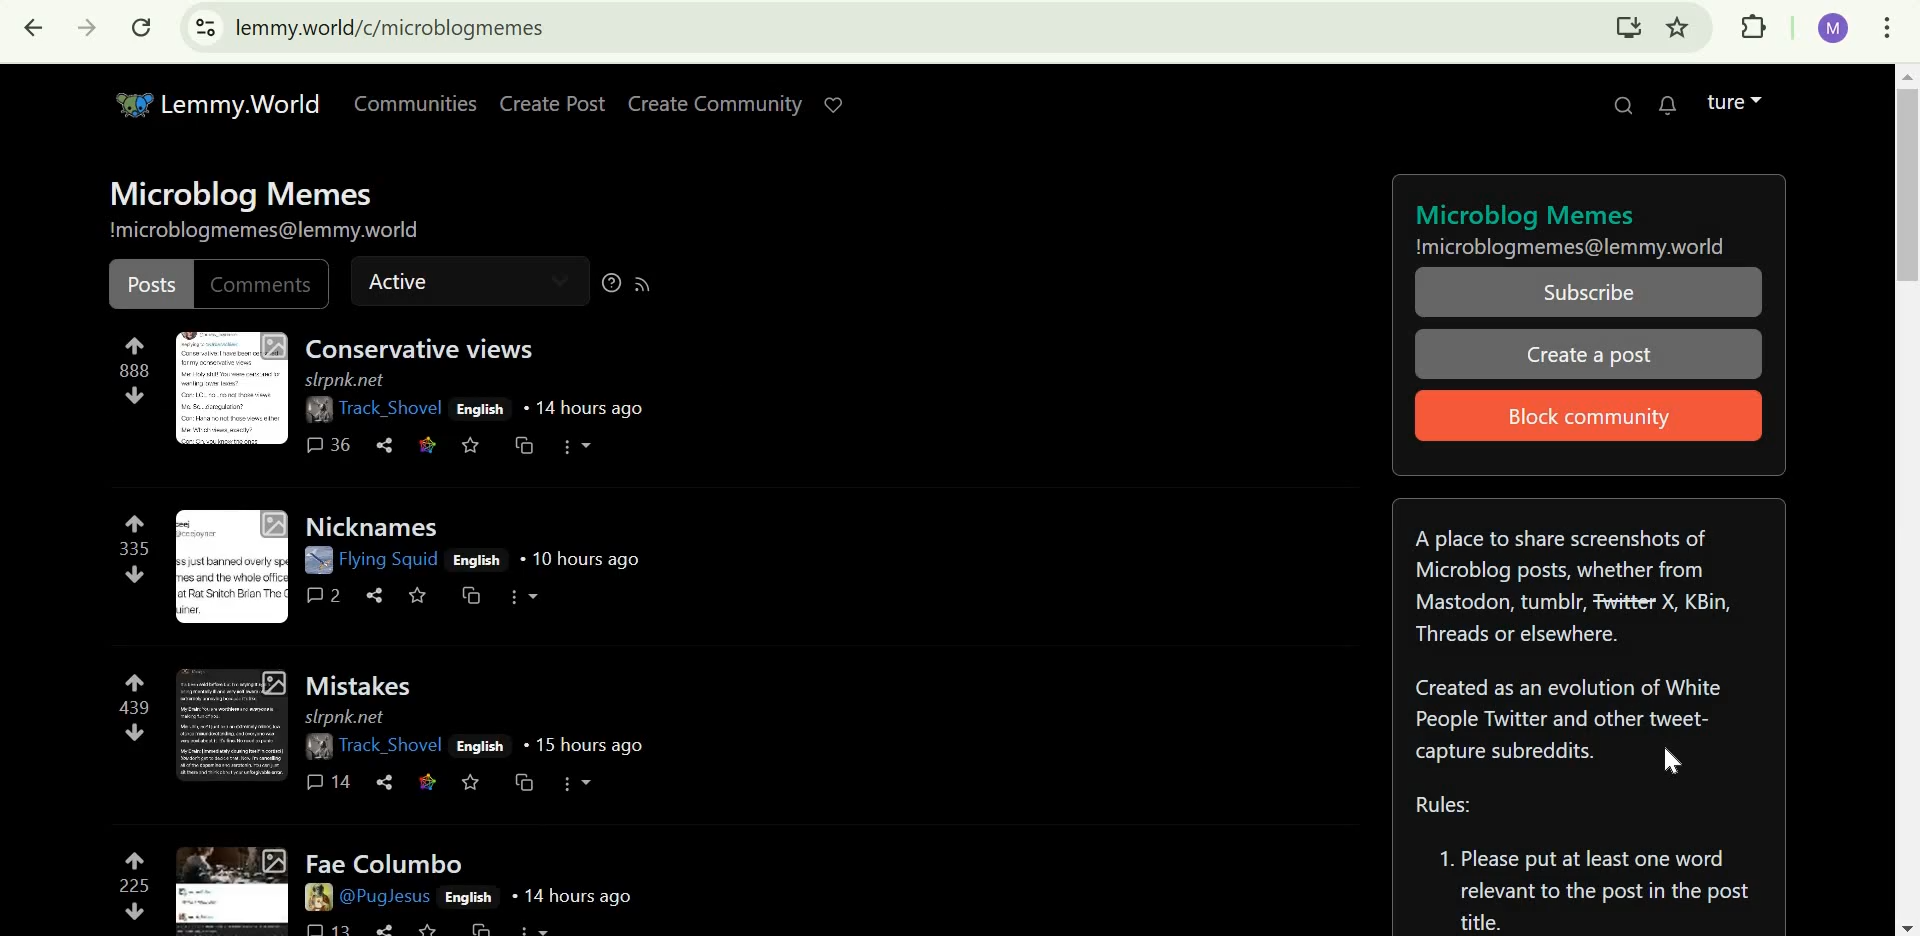 Image resolution: width=1920 pixels, height=936 pixels. What do you see at coordinates (1623, 29) in the screenshot?
I see `downloads` at bounding box center [1623, 29].